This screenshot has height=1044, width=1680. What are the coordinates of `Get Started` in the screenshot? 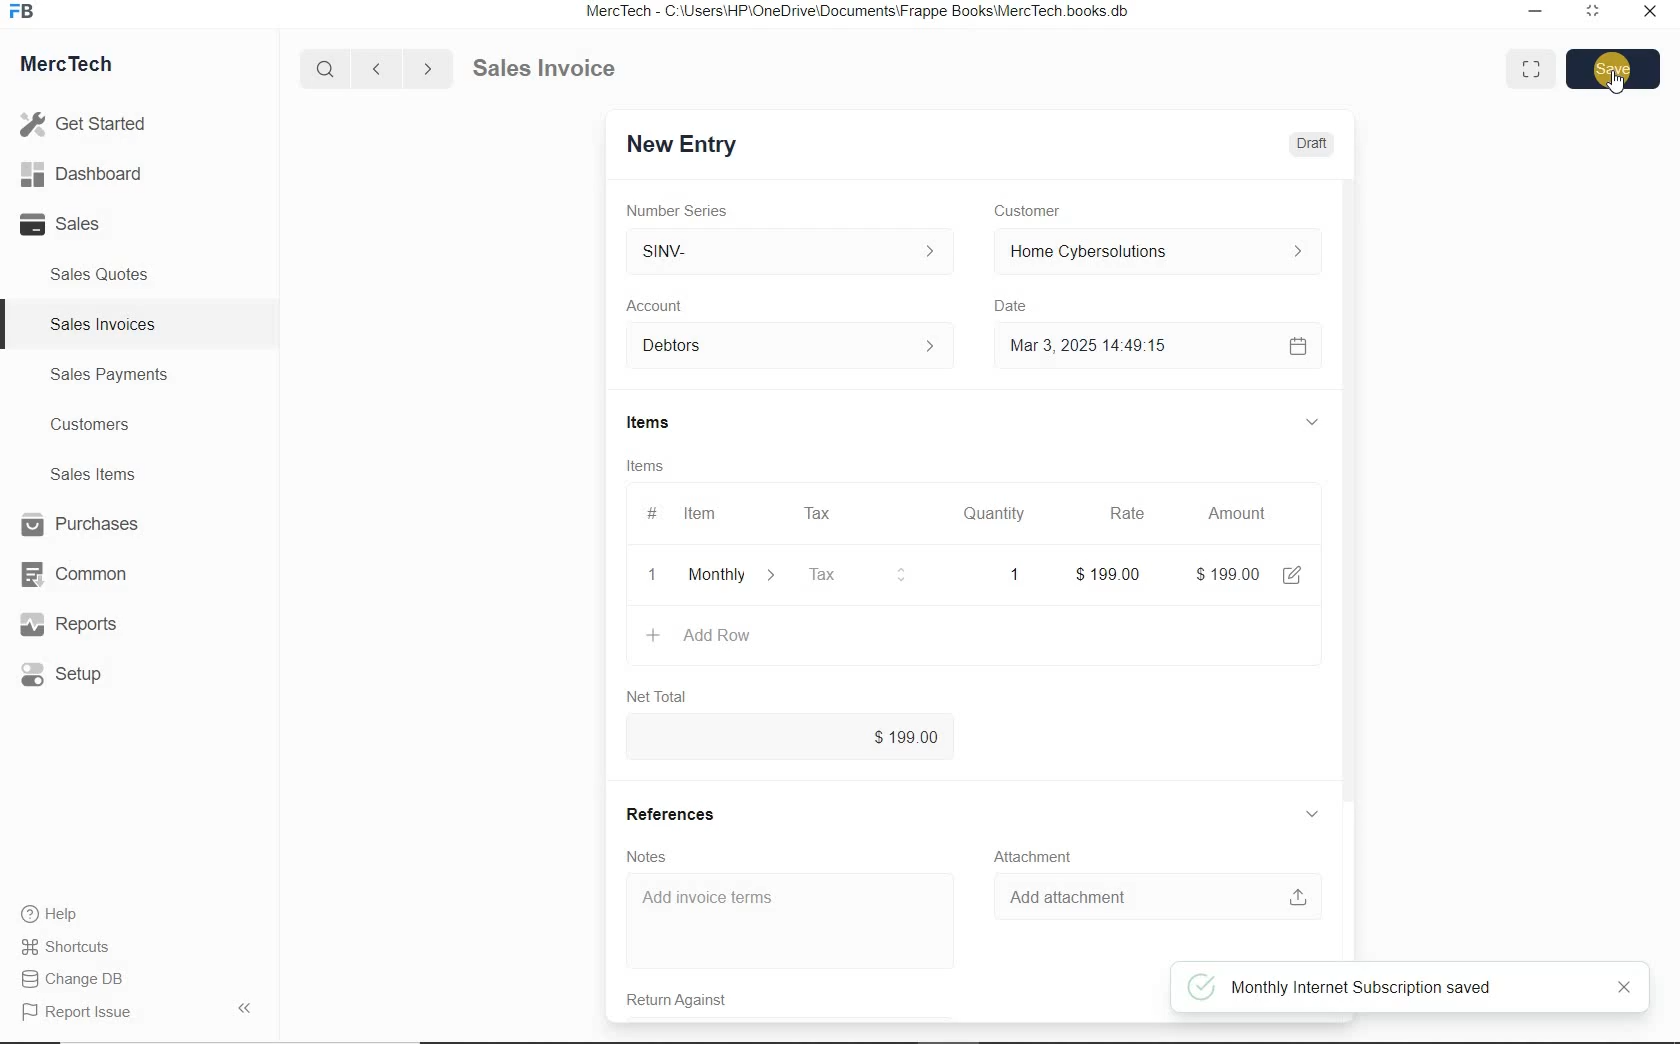 It's located at (90, 124).